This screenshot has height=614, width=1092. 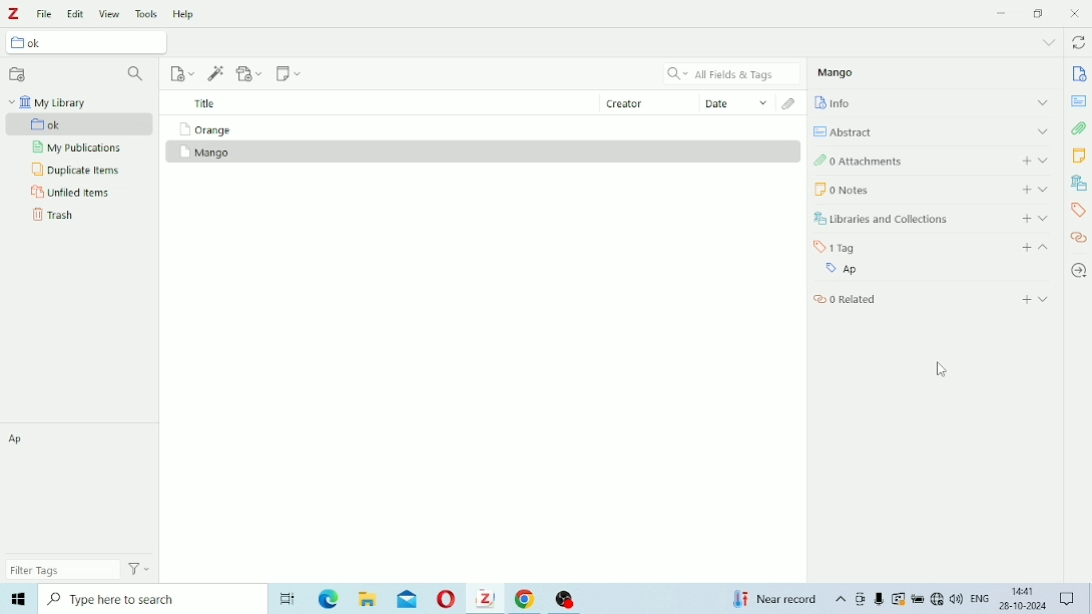 What do you see at coordinates (205, 153) in the screenshot?
I see `Mango` at bounding box center [205, 153].